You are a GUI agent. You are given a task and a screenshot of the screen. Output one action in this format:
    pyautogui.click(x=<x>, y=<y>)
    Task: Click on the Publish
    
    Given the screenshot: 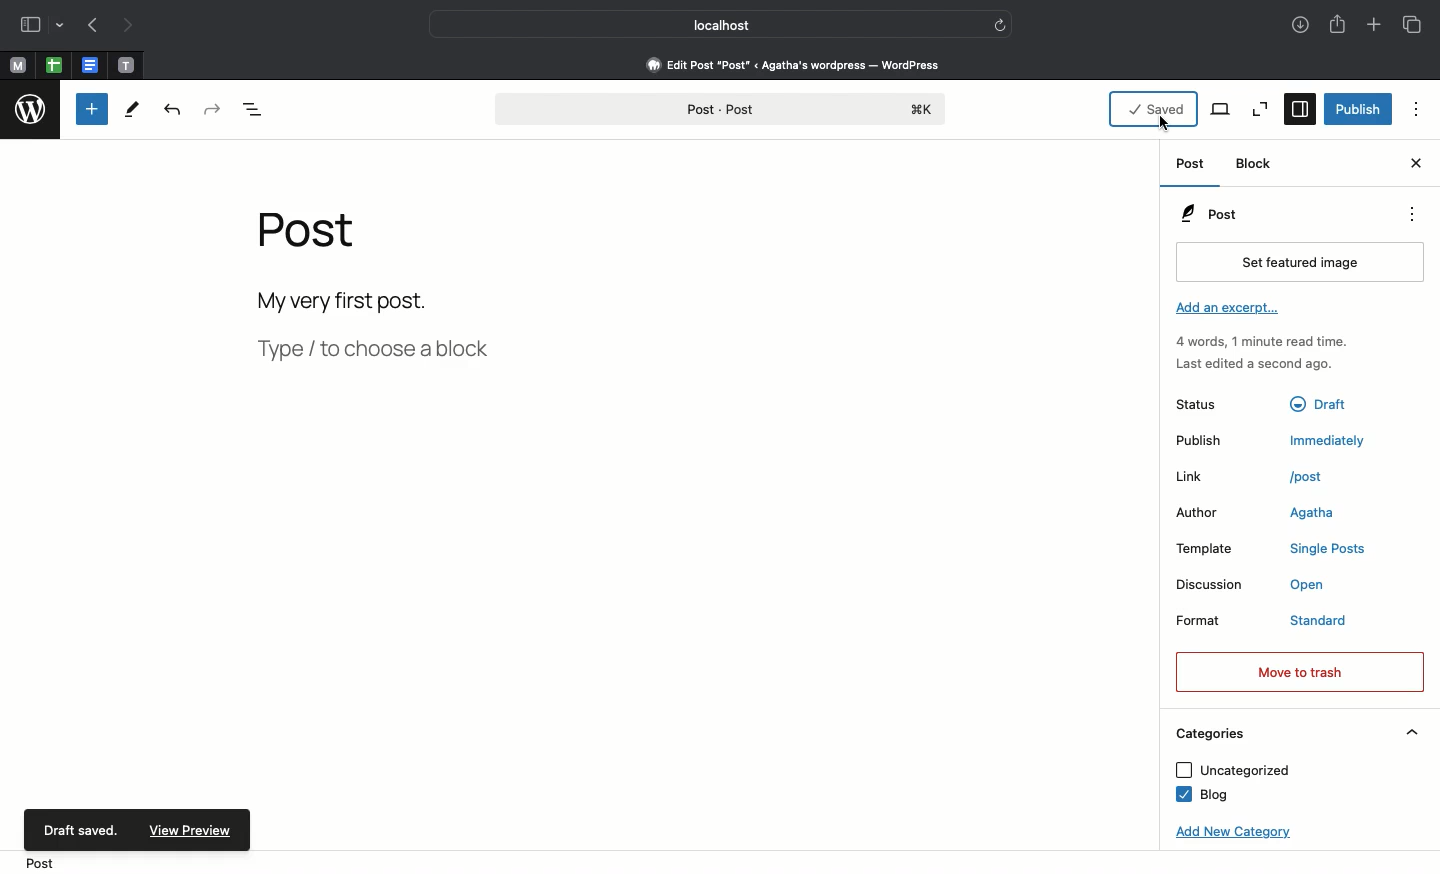 What is the action you would take?
    pyautogui.click(x=1213, y=441)
    